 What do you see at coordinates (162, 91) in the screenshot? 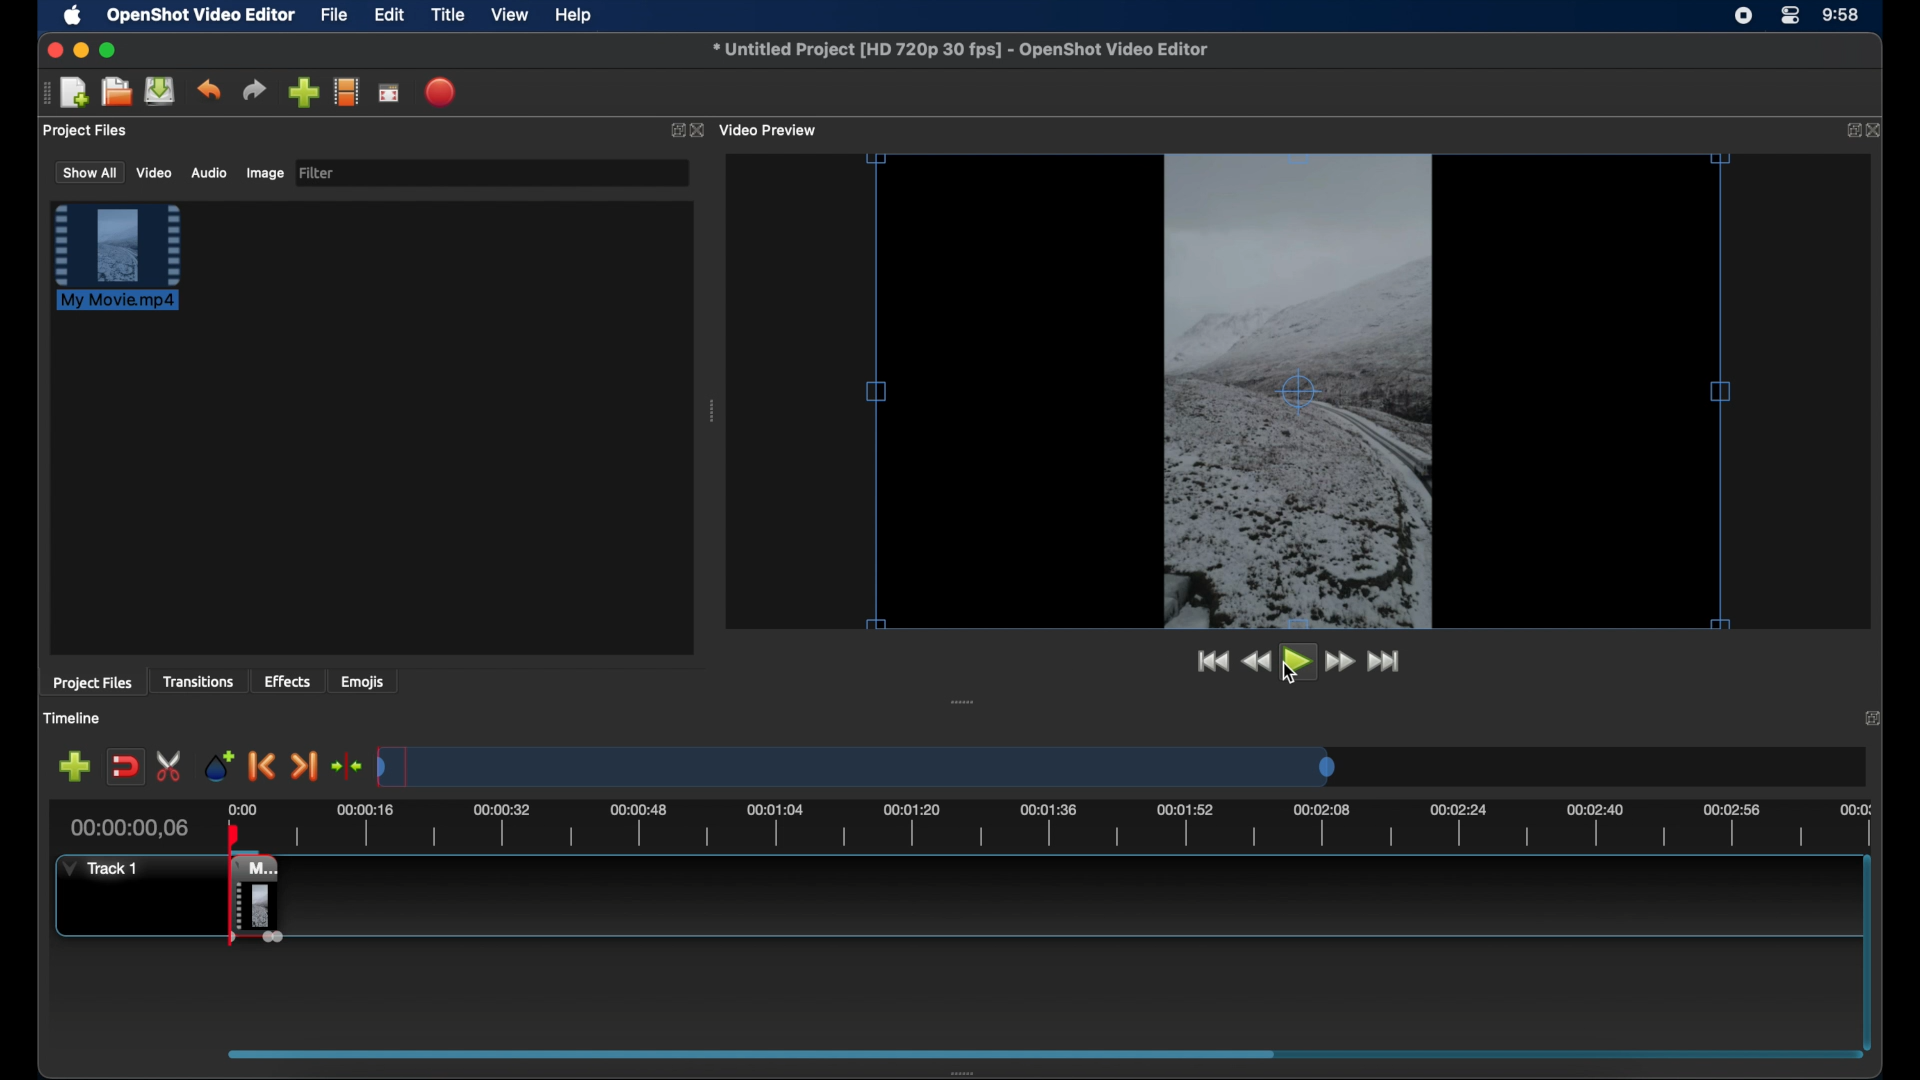
I see `save files` at bounding box center [162, 91].